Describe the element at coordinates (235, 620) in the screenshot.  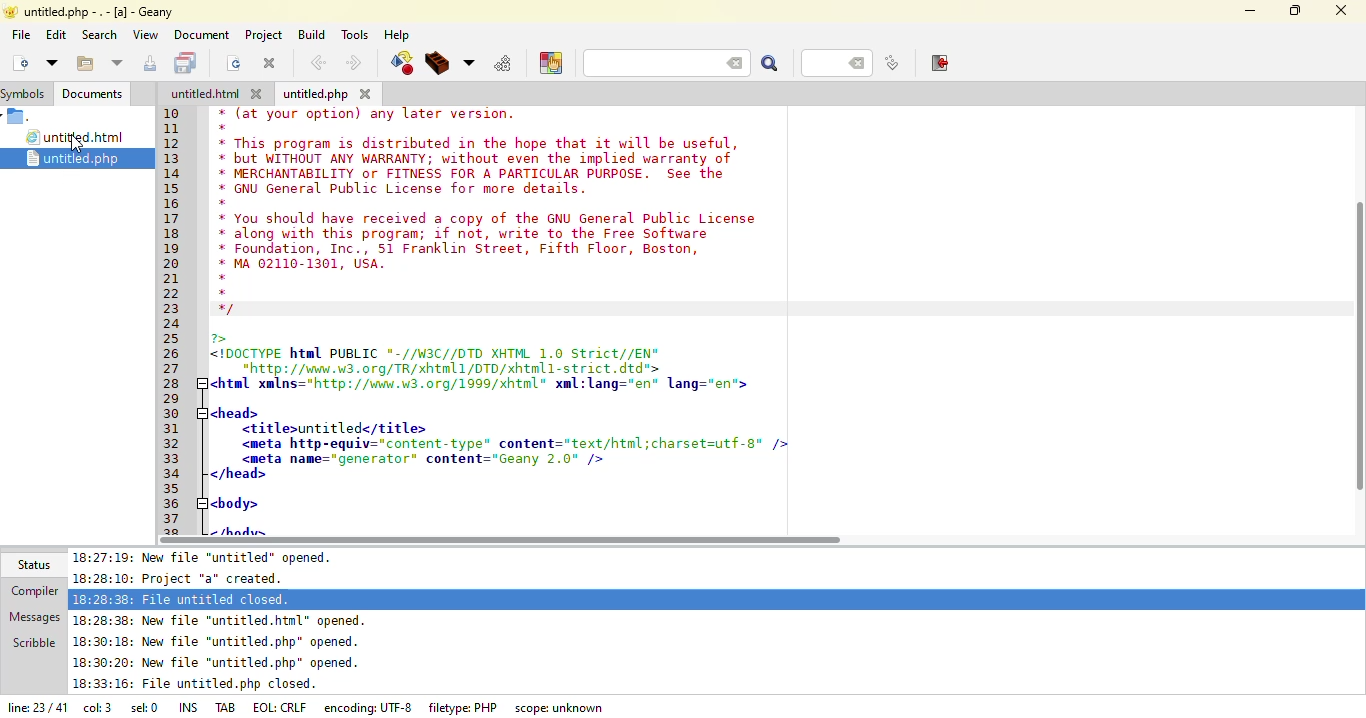
I see `18:27:19: New file "untitled" opened.
18:28:10: Project "a" created.

10:28:38; File untitled closed.
18:28:38: New file "untitled html* opened.
18:30:18: New file "untitled php" opened.
18:30:20: New file "untitled php" opened.
18:33:16: File untitled.php closed.` at that location.